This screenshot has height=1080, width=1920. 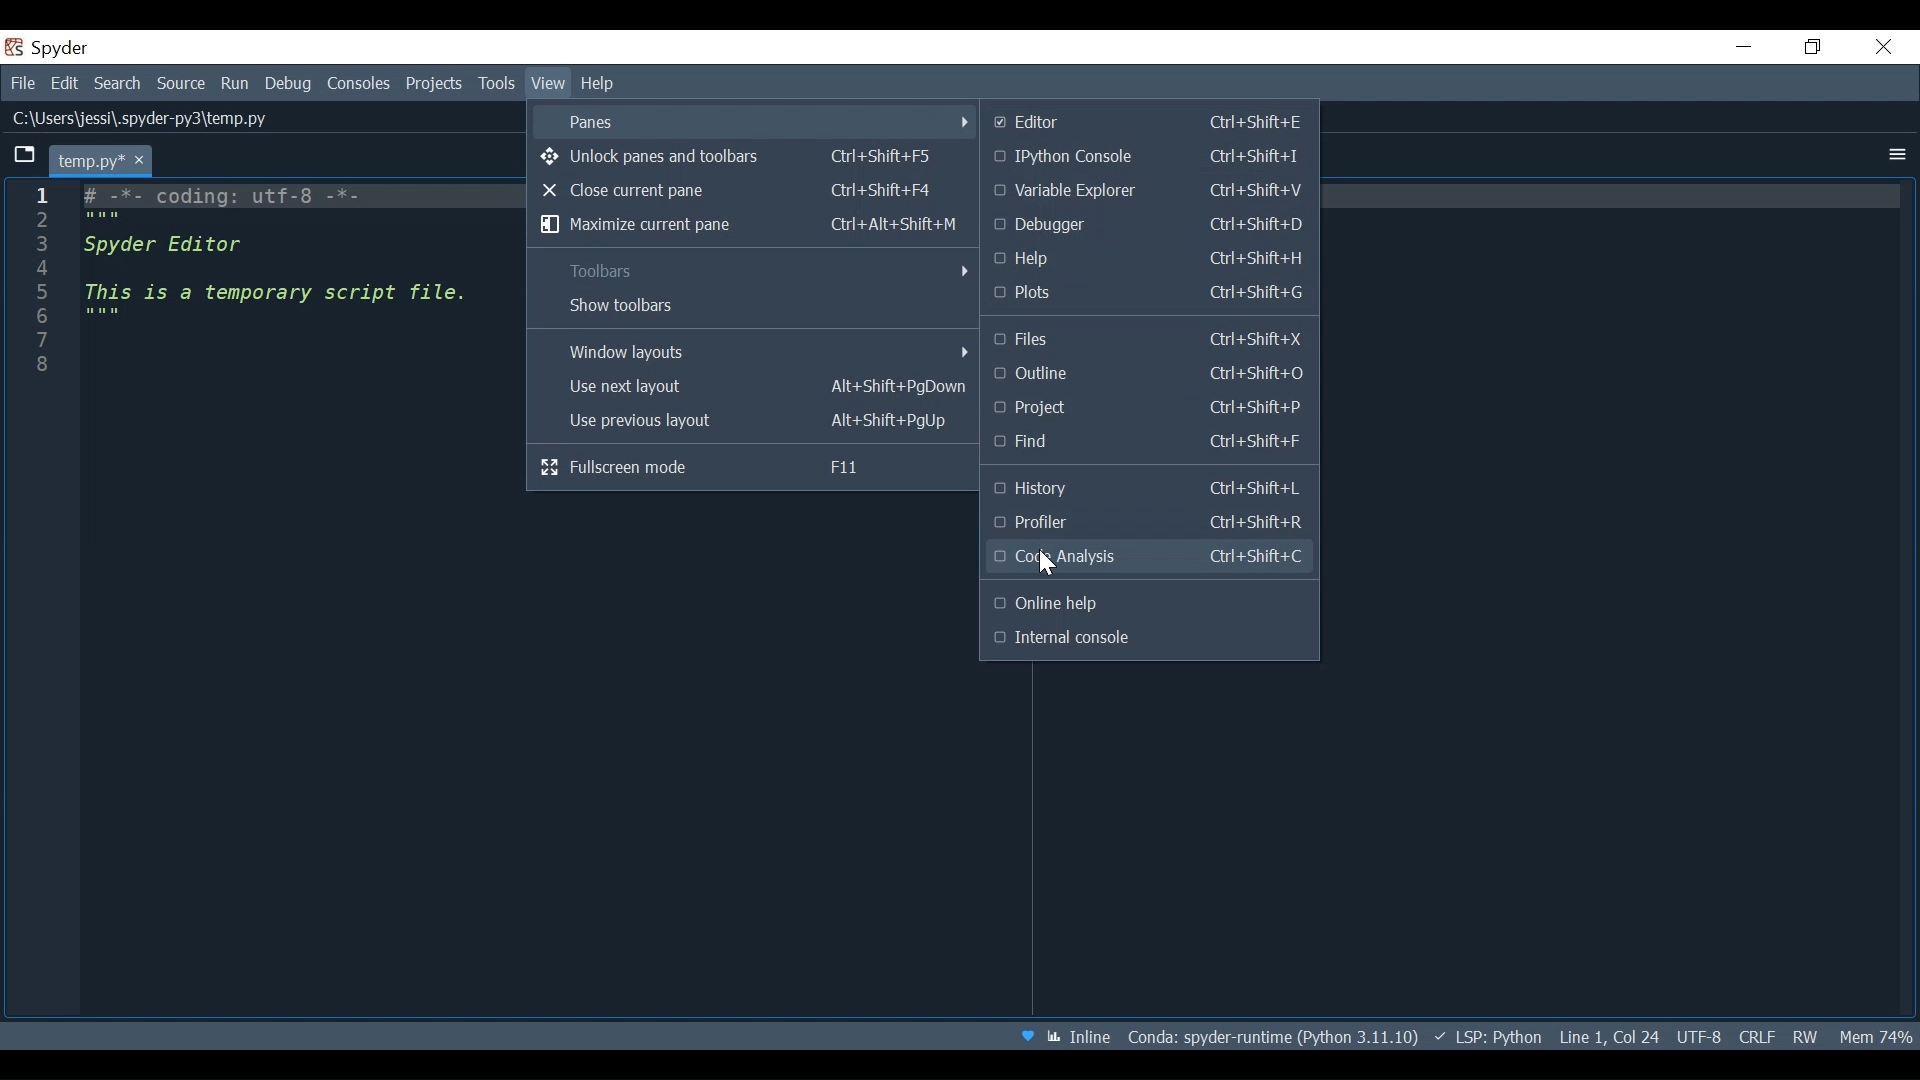 What do you see at coordinates (1078, 1037) in the screenshot?
I see `Toggle Inline and interactive Matplotlib plotting` at bounding box center [1078, 1037].